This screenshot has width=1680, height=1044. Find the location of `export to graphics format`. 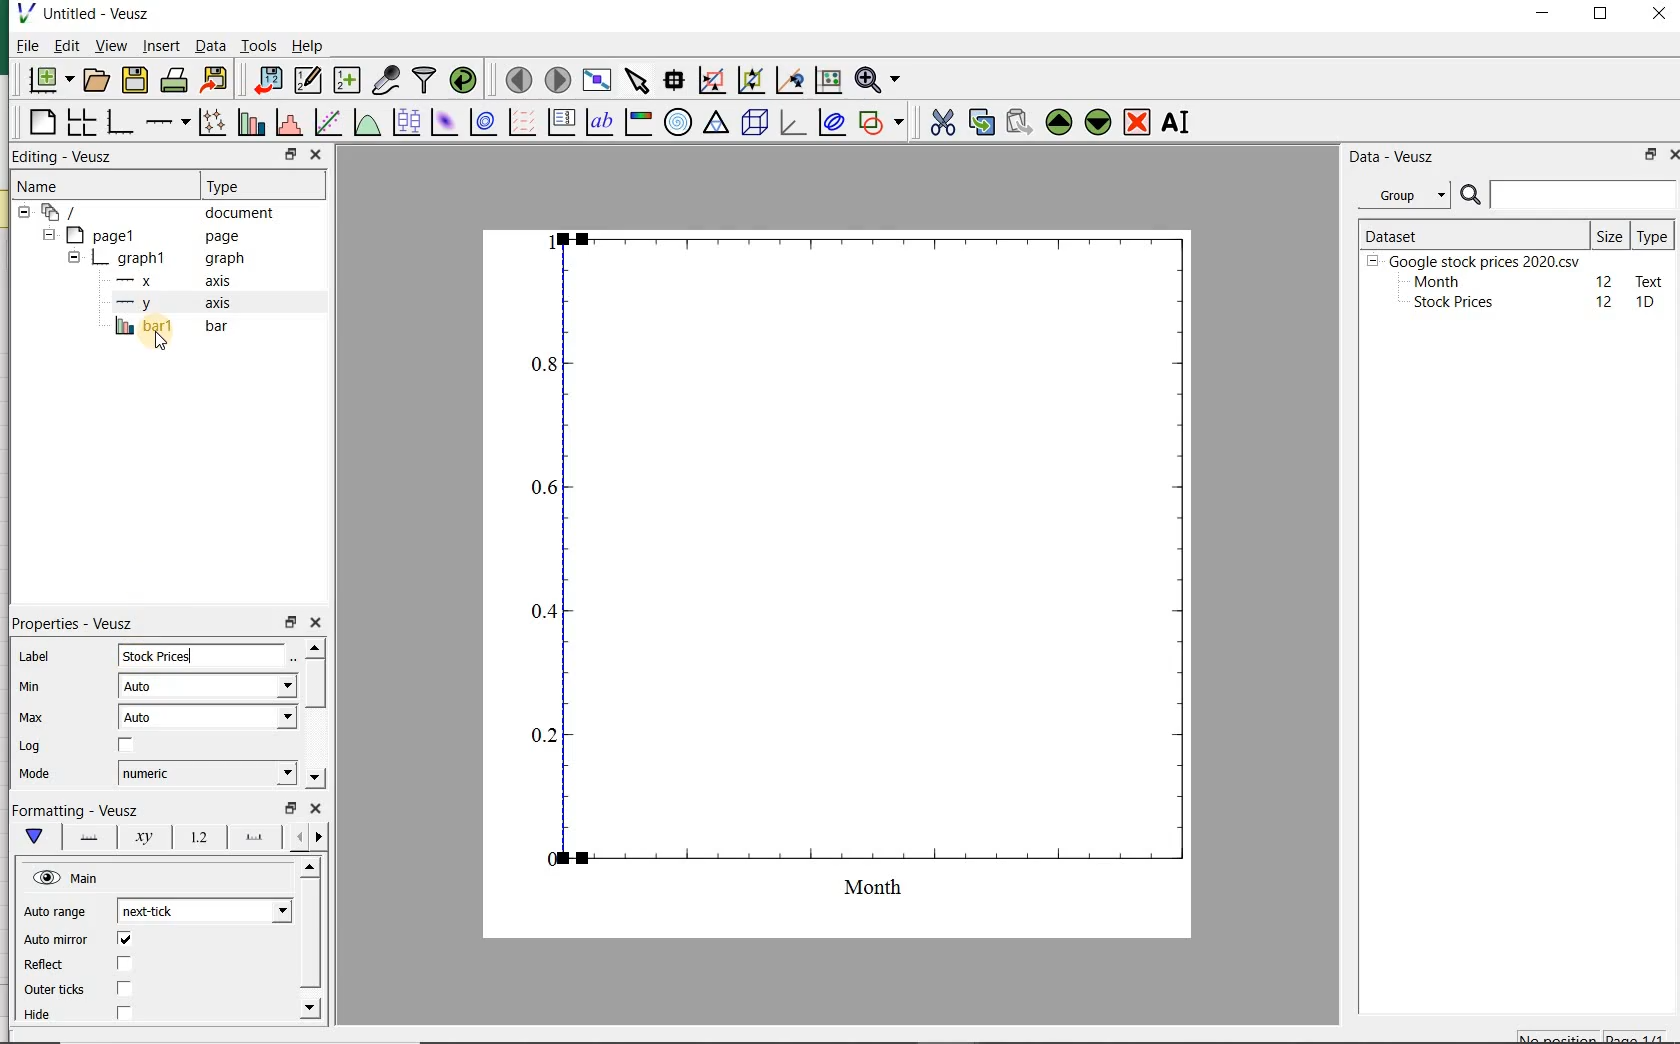

export to graphics format is located at coordinates (215, 81).